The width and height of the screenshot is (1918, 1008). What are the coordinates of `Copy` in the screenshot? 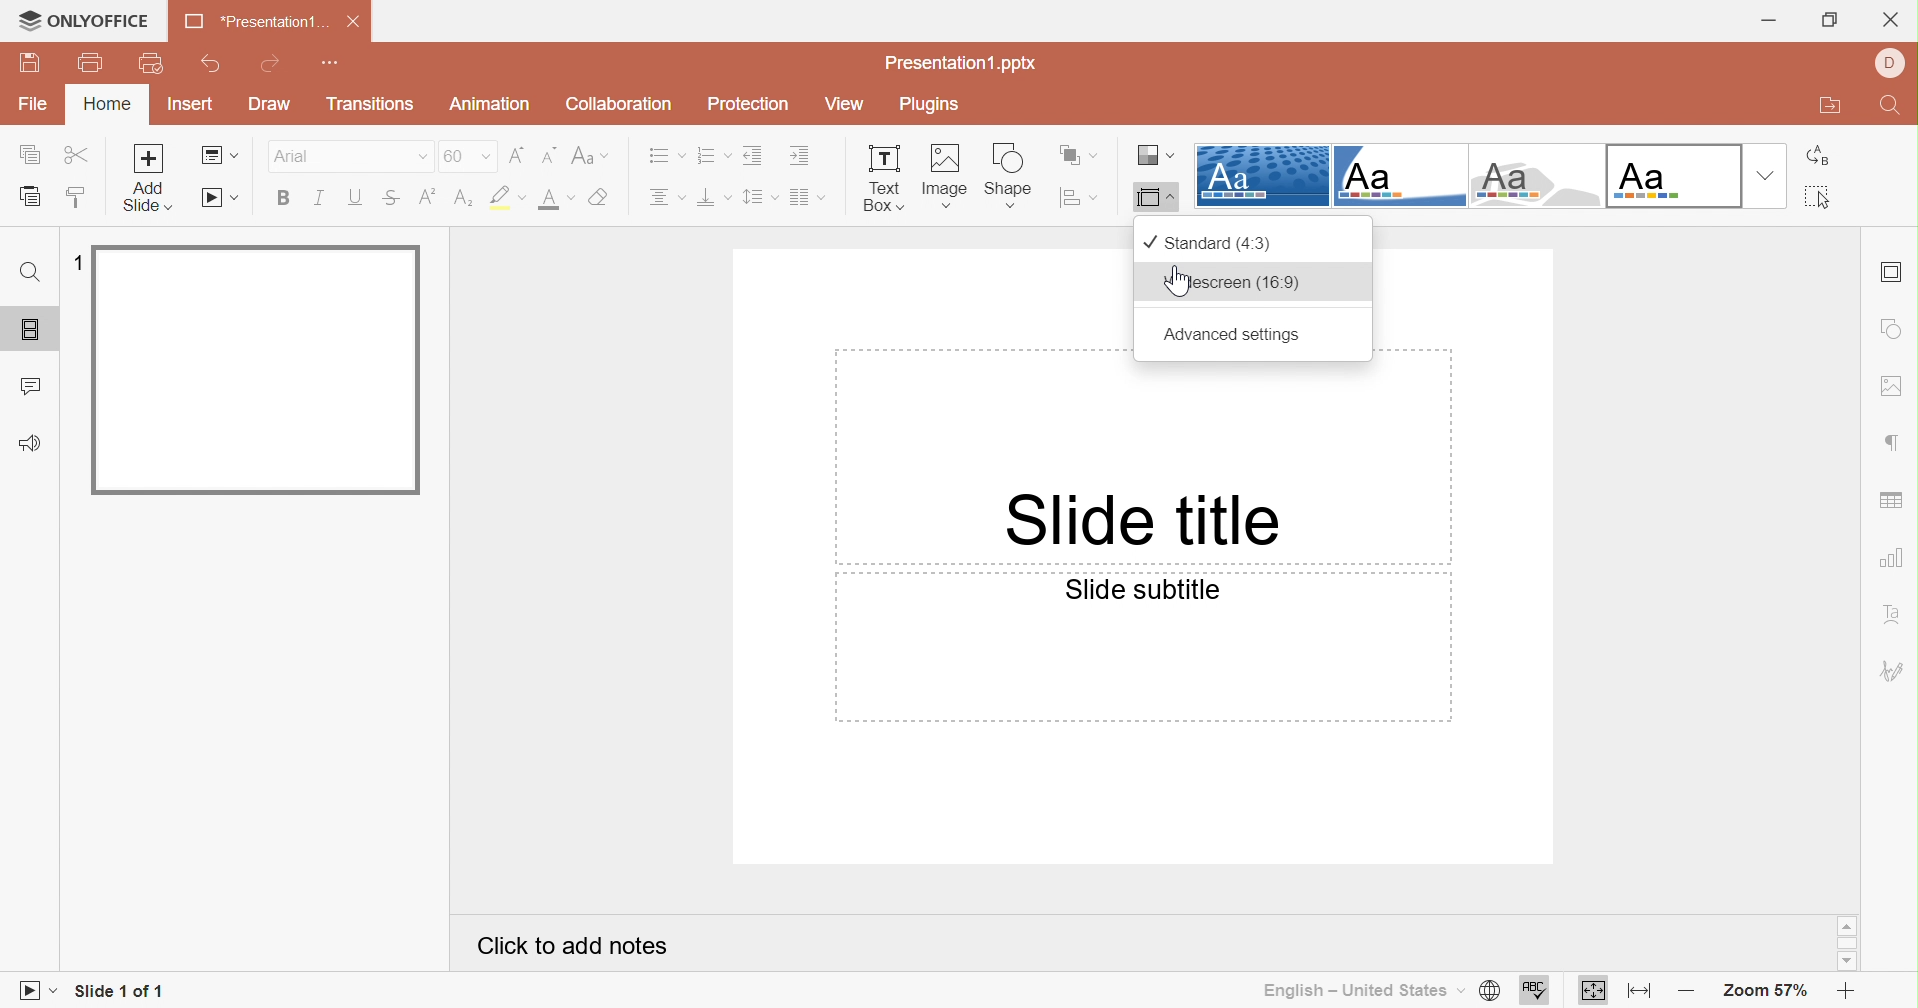 It's located at (30, 153).